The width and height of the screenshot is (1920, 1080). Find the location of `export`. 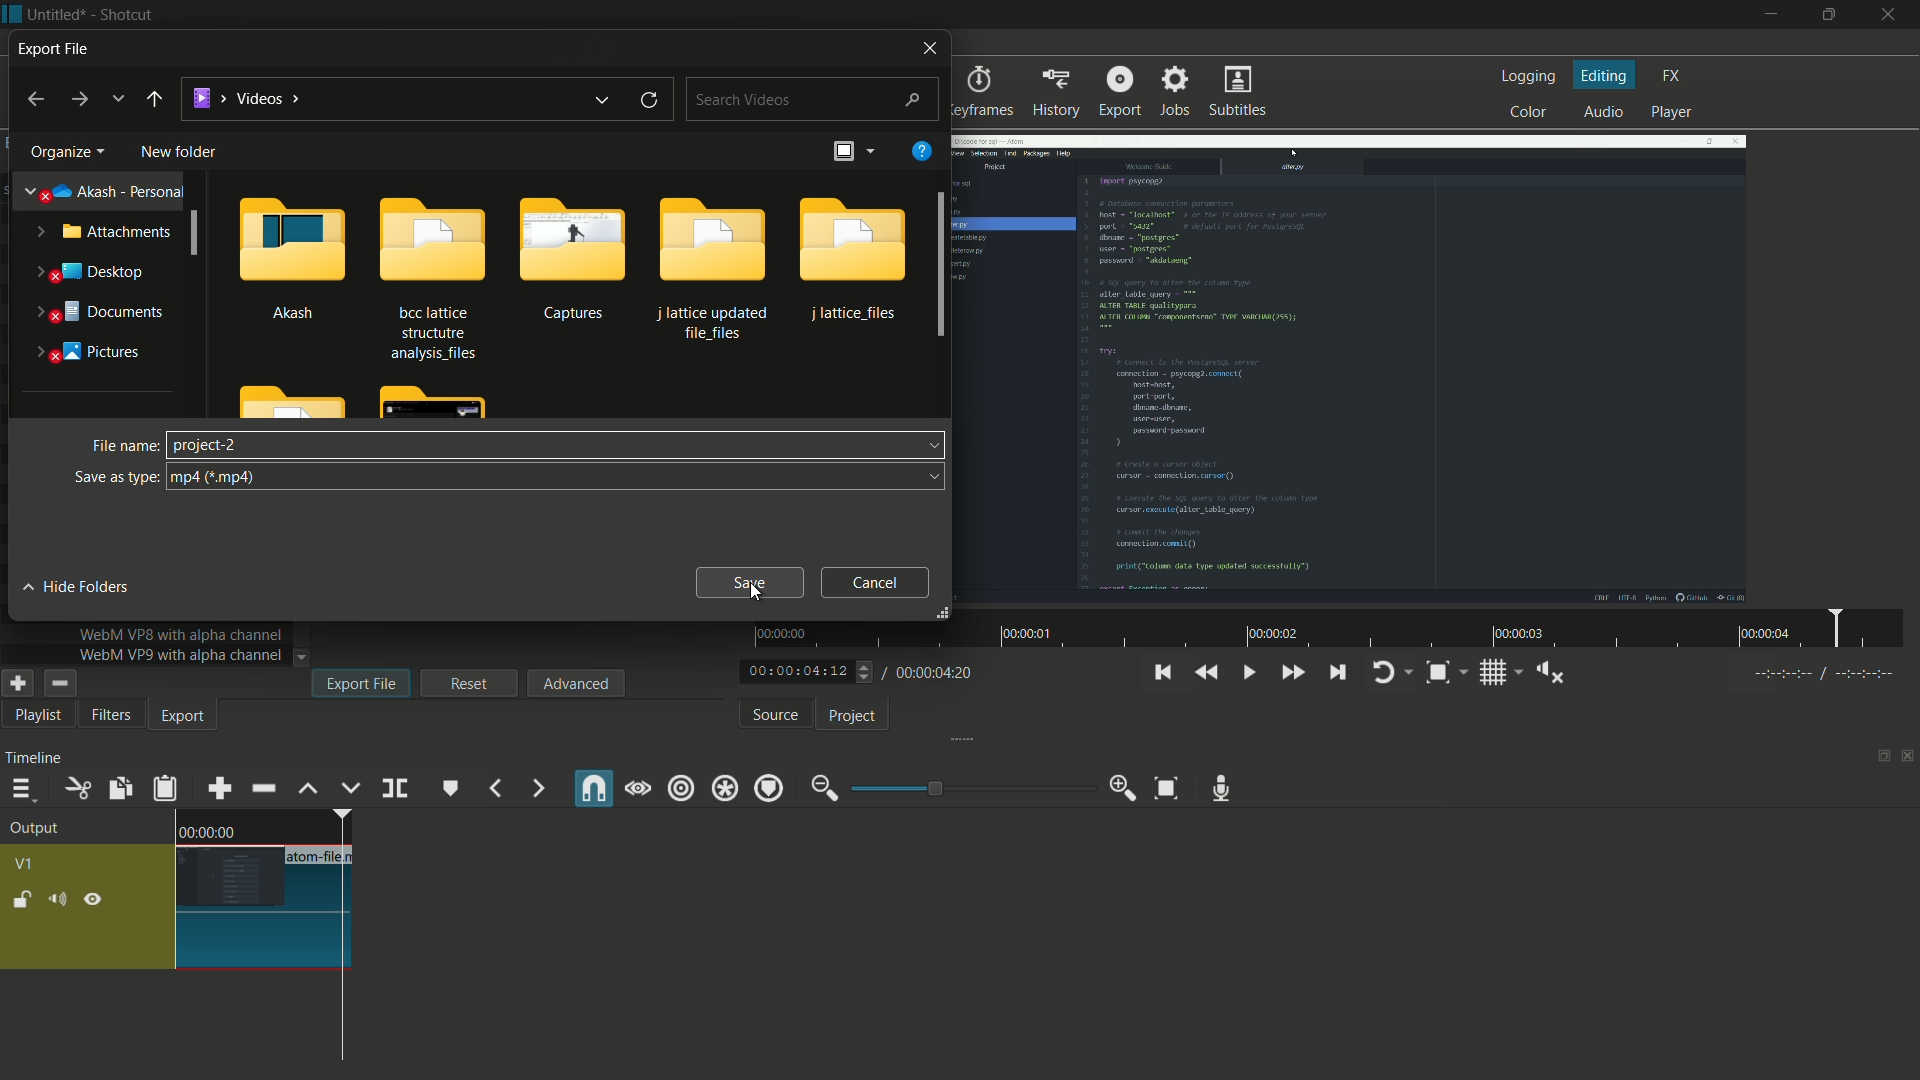

export is located at coordinates (1118, 91).